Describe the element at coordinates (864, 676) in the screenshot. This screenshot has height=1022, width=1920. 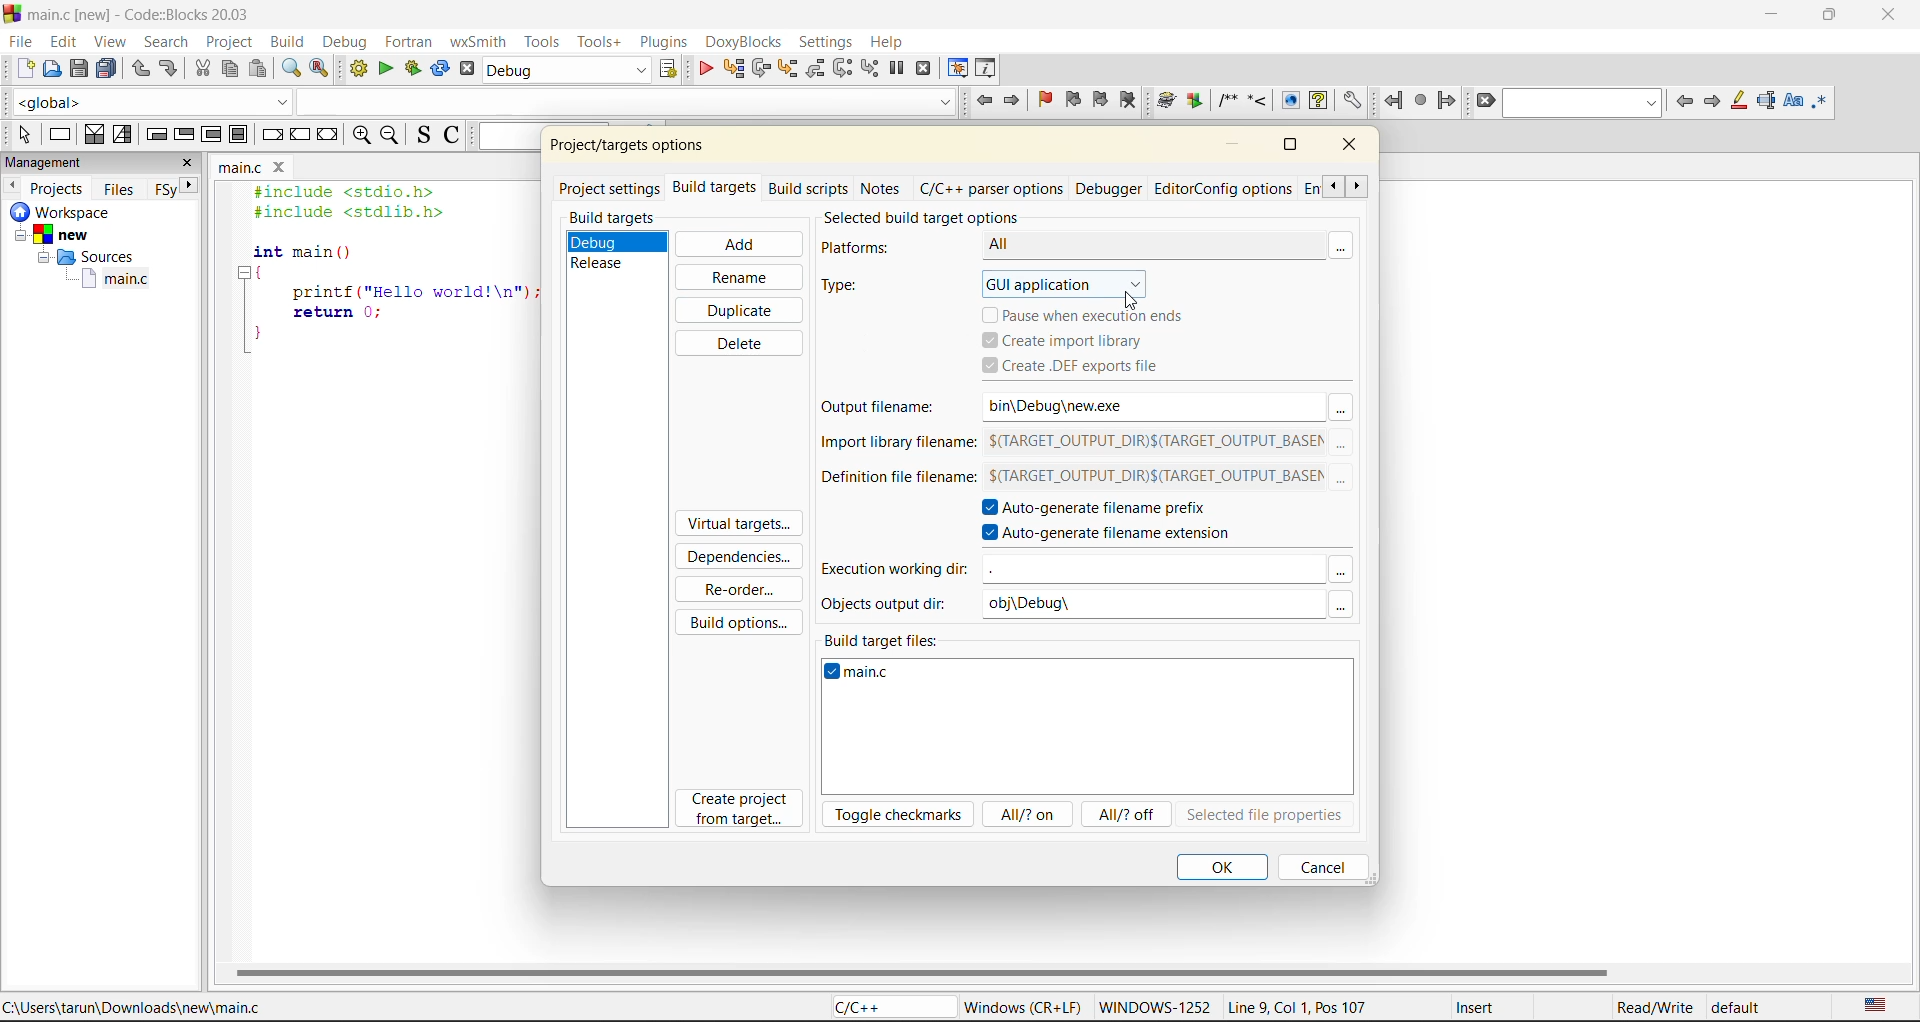
I see `file name` at that location.